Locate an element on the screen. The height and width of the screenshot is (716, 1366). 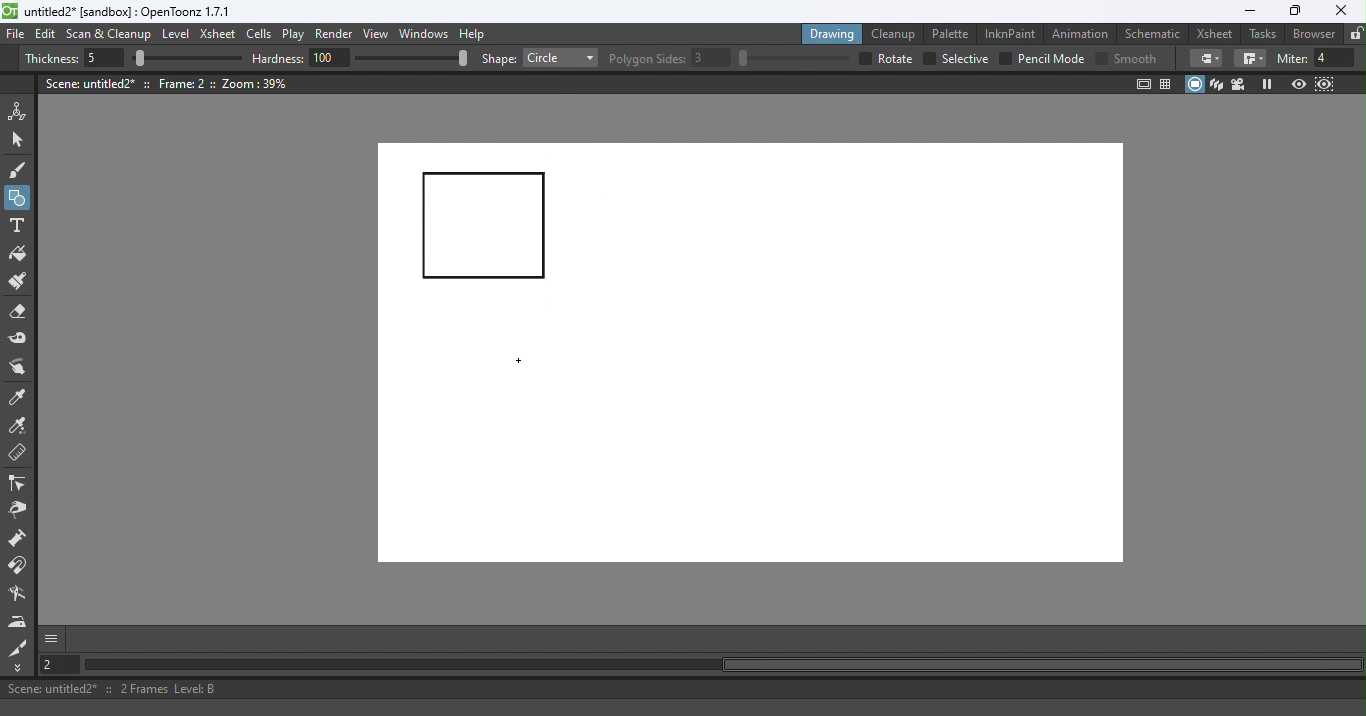
Palette is located at coordinates (953, 33).